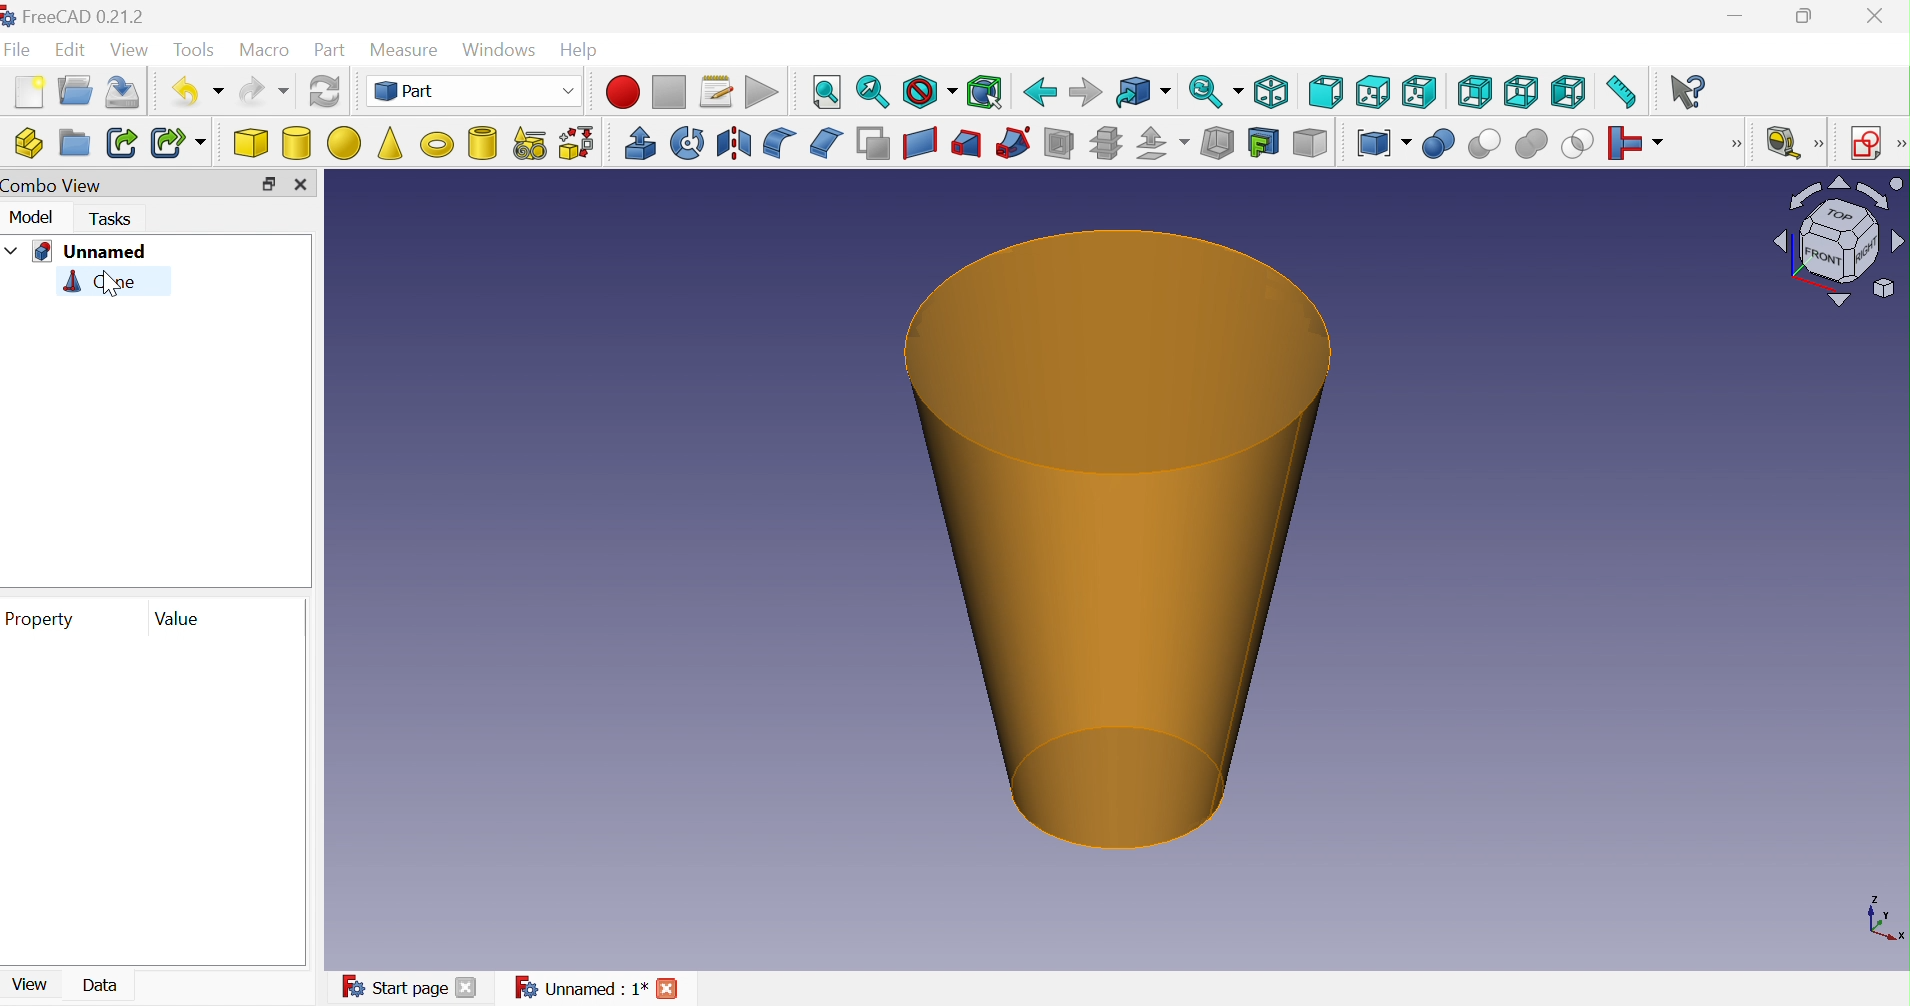 The height and width of the screenshot is (1006, 1910). What do you see at coordinates (1884, 921) in the screenshot?
I see `x, y, z axis` at bounding box center [1884, 921].